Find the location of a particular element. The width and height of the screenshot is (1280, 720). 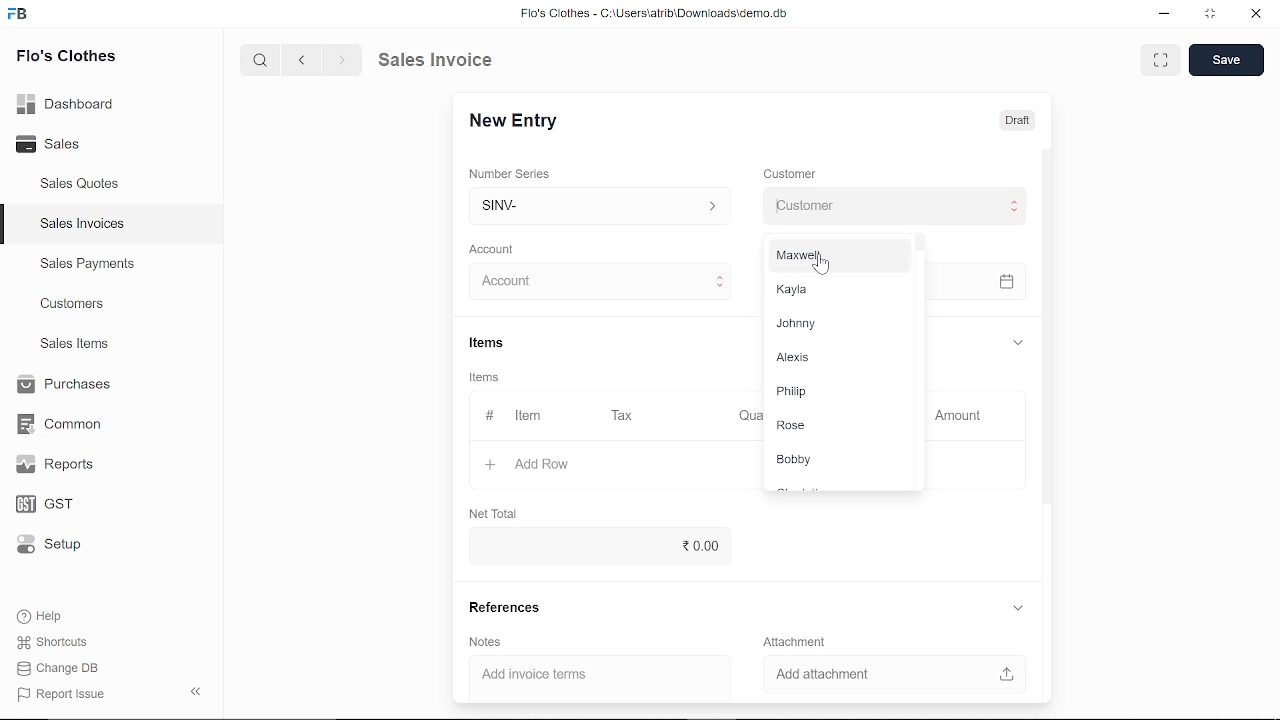

# Item is located at coordinates (513, 417).